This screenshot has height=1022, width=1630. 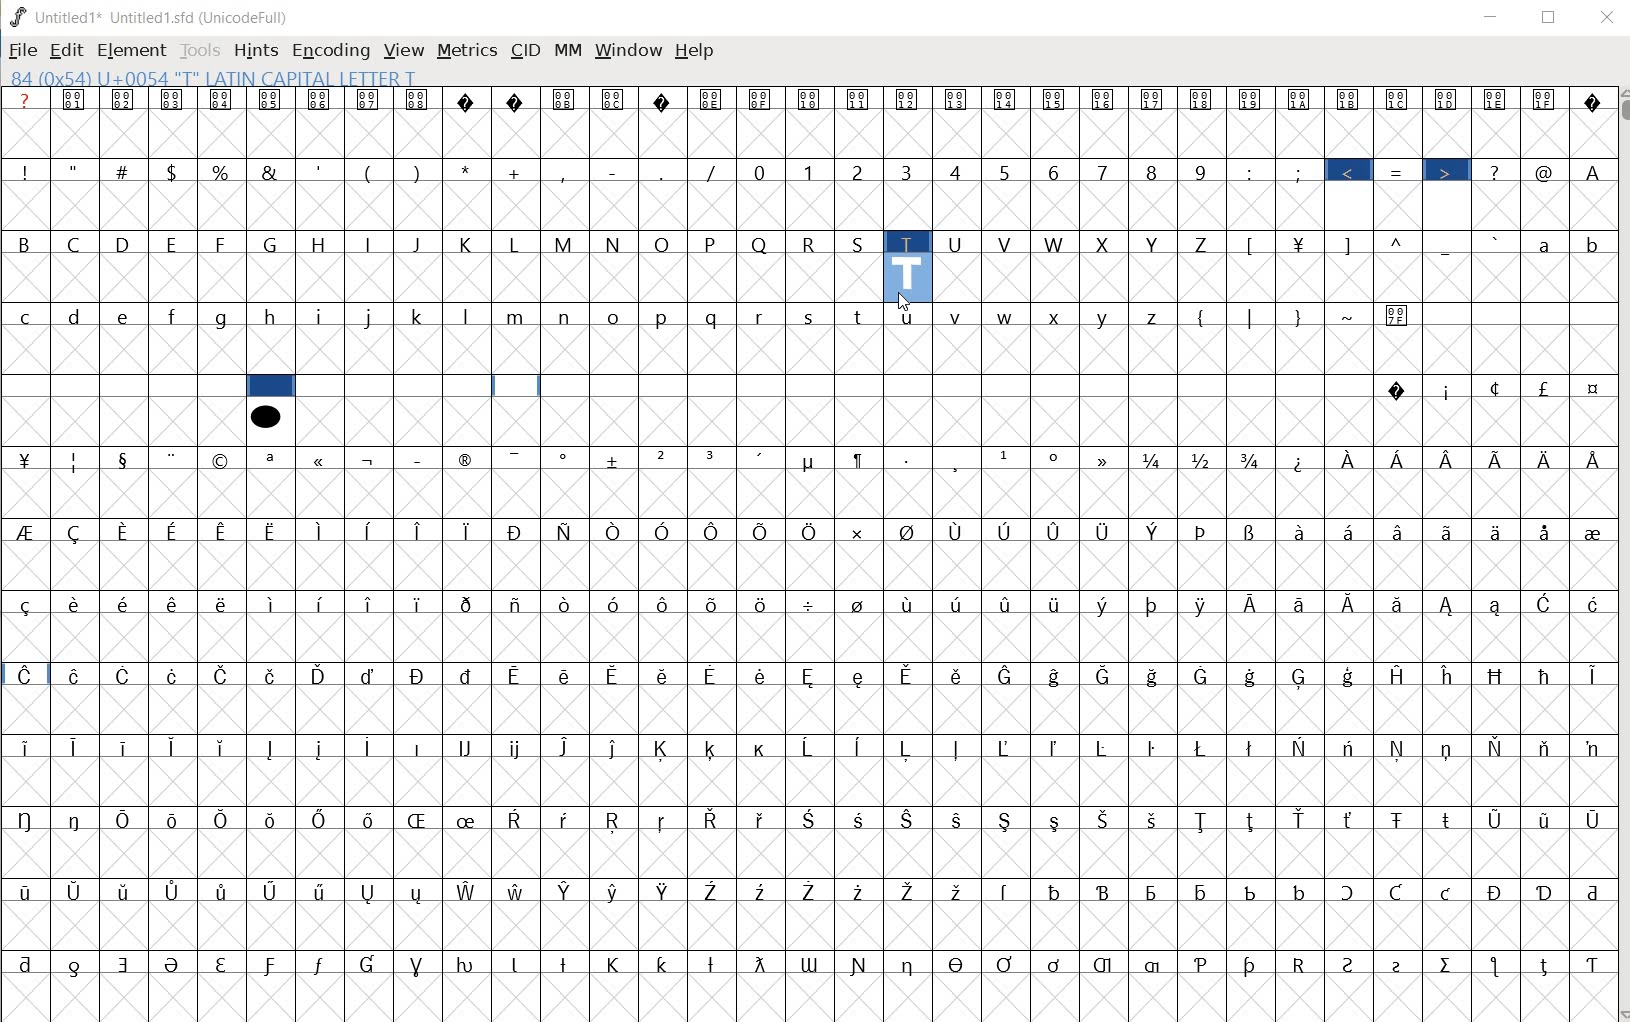 I want to click on Symbol, so click(x=1352, y=99).